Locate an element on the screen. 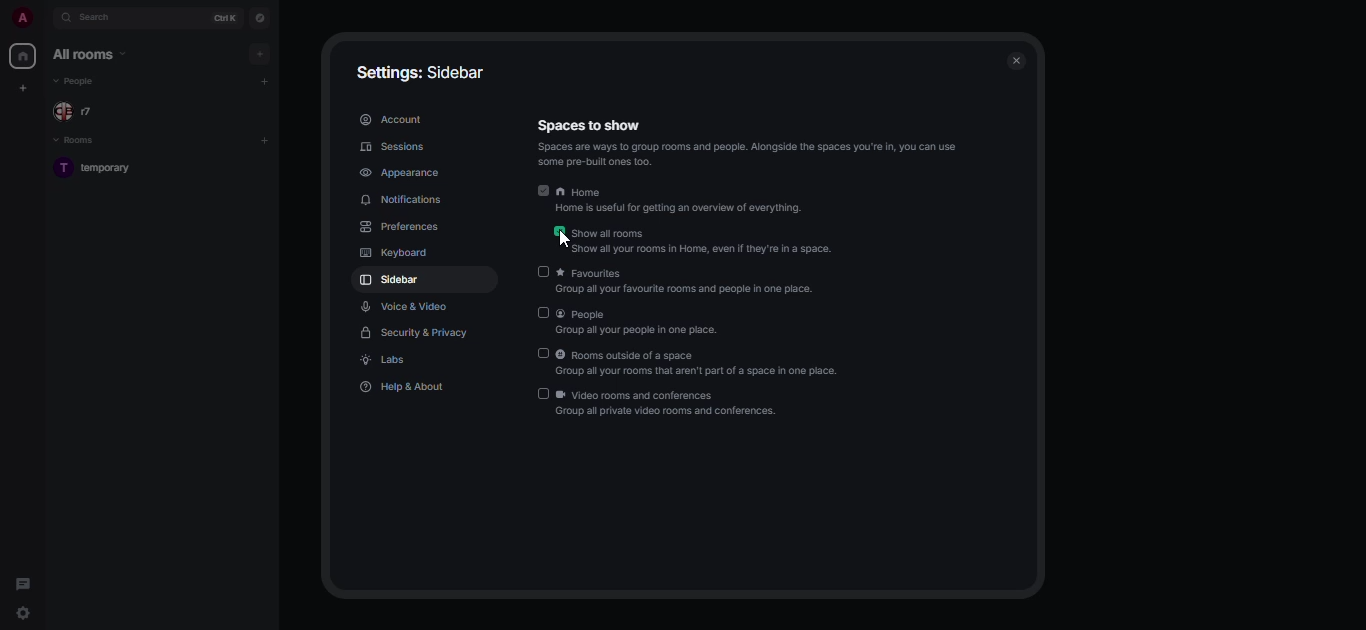 Image resolution: width=1366 pixels, height=630 pixels. security & privacy is located at coordinates (417, 332).